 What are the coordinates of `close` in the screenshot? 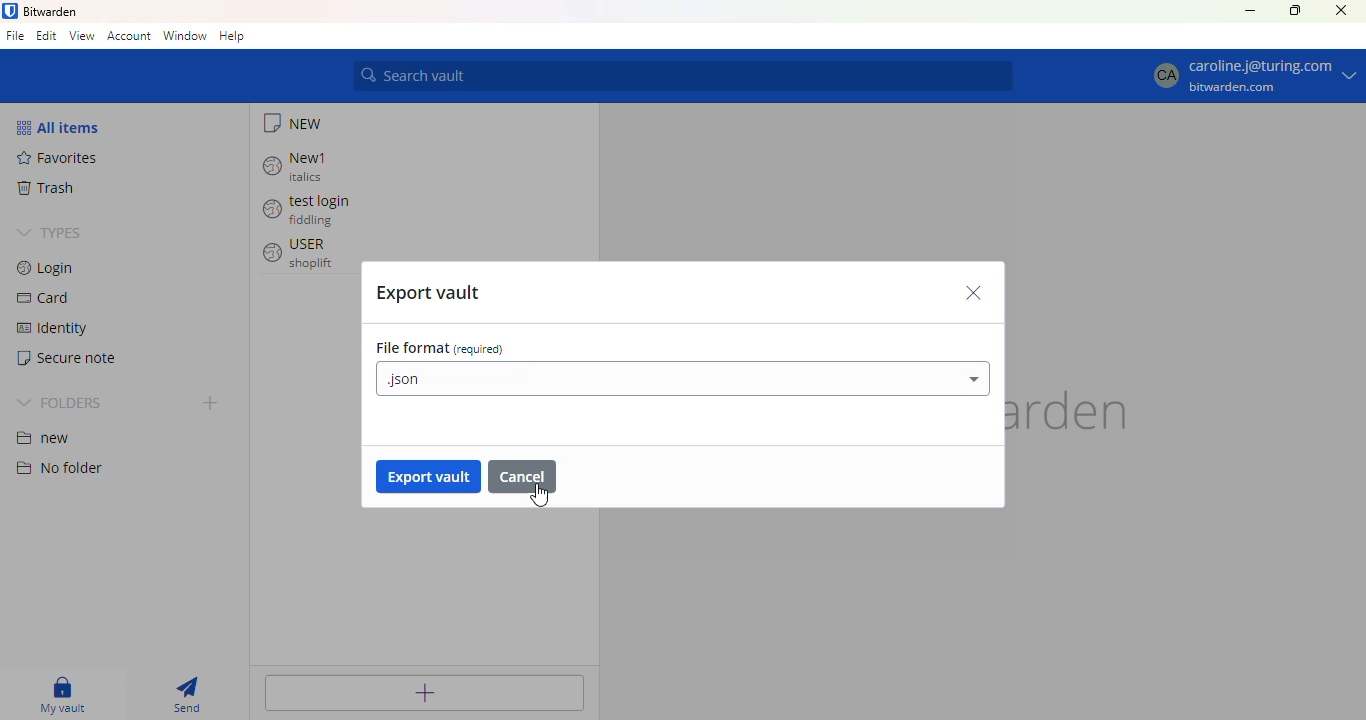 It's located at (1341, 11).